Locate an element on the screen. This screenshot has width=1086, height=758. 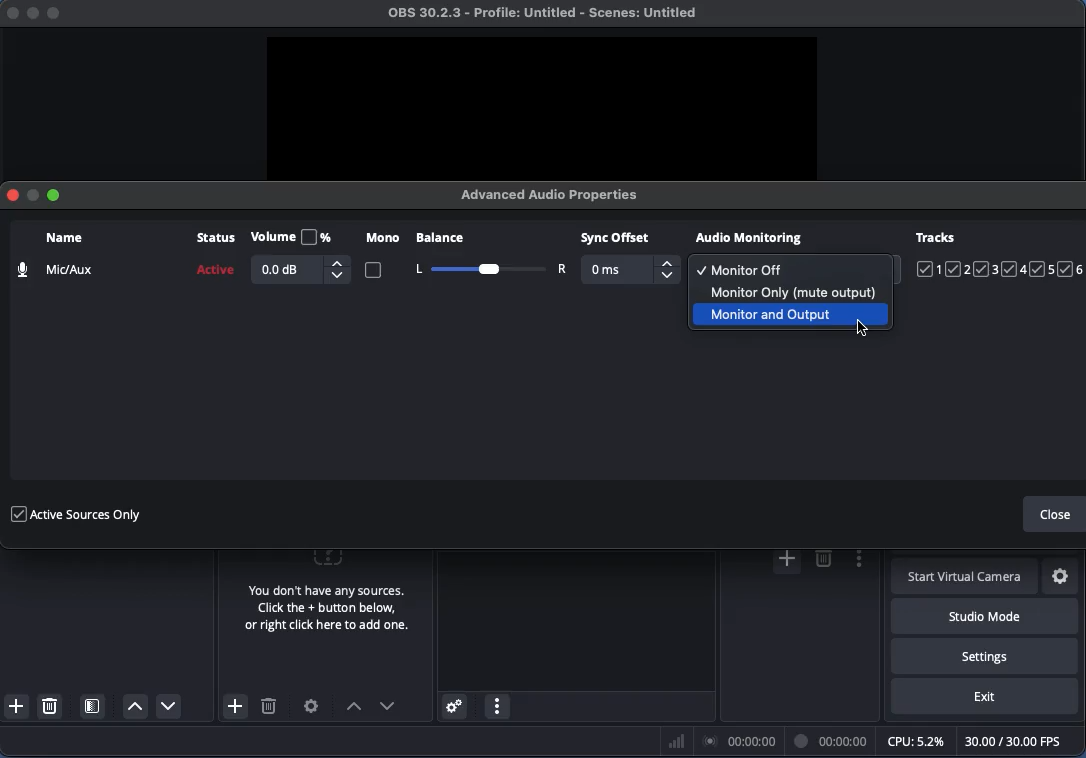
Minimize is located at coordinates (33, 198).